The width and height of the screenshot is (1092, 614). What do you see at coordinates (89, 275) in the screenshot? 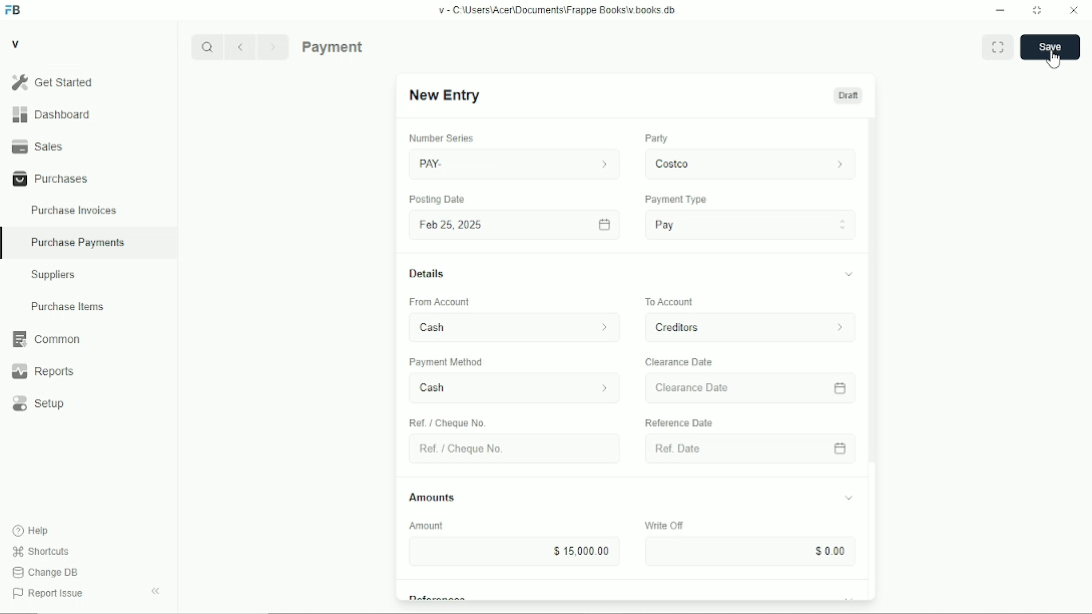
I see `Suppliers` at bounding box center [89, 275].